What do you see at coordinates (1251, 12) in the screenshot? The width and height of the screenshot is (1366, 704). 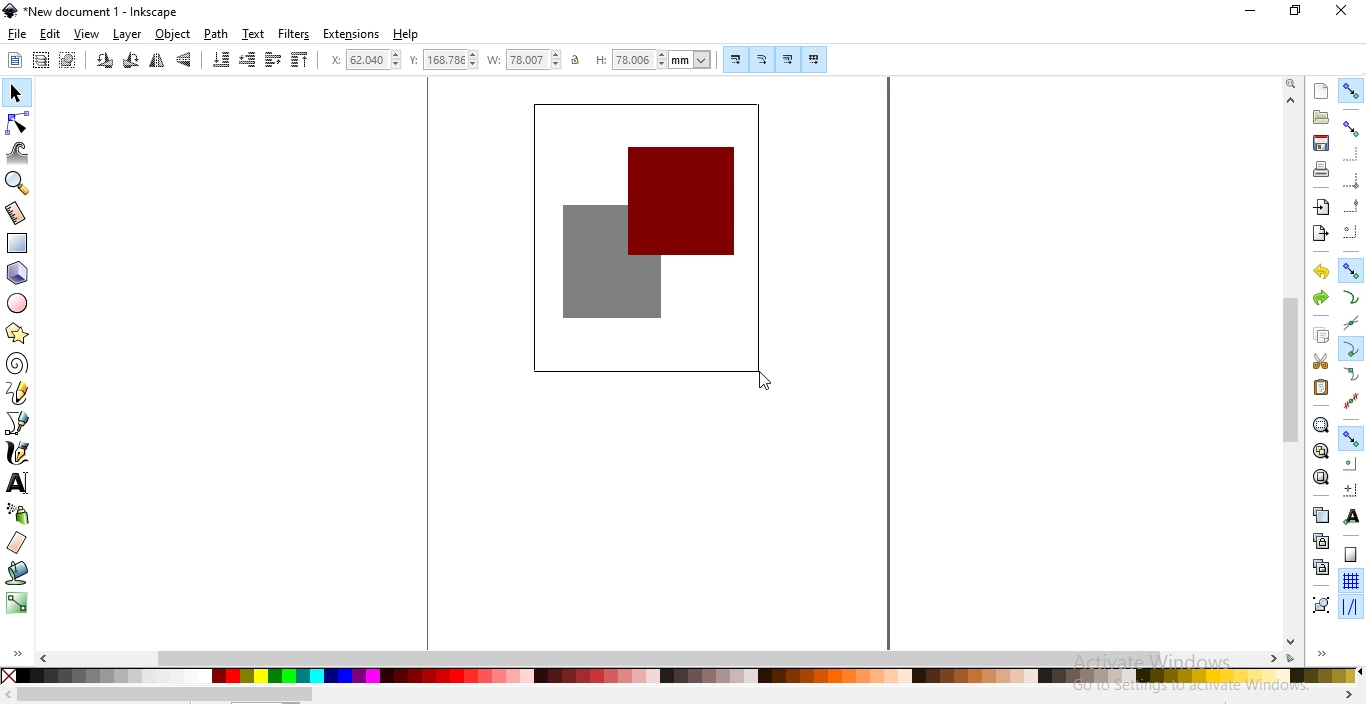 I see `minimize` at bounding box center [1251, 12].